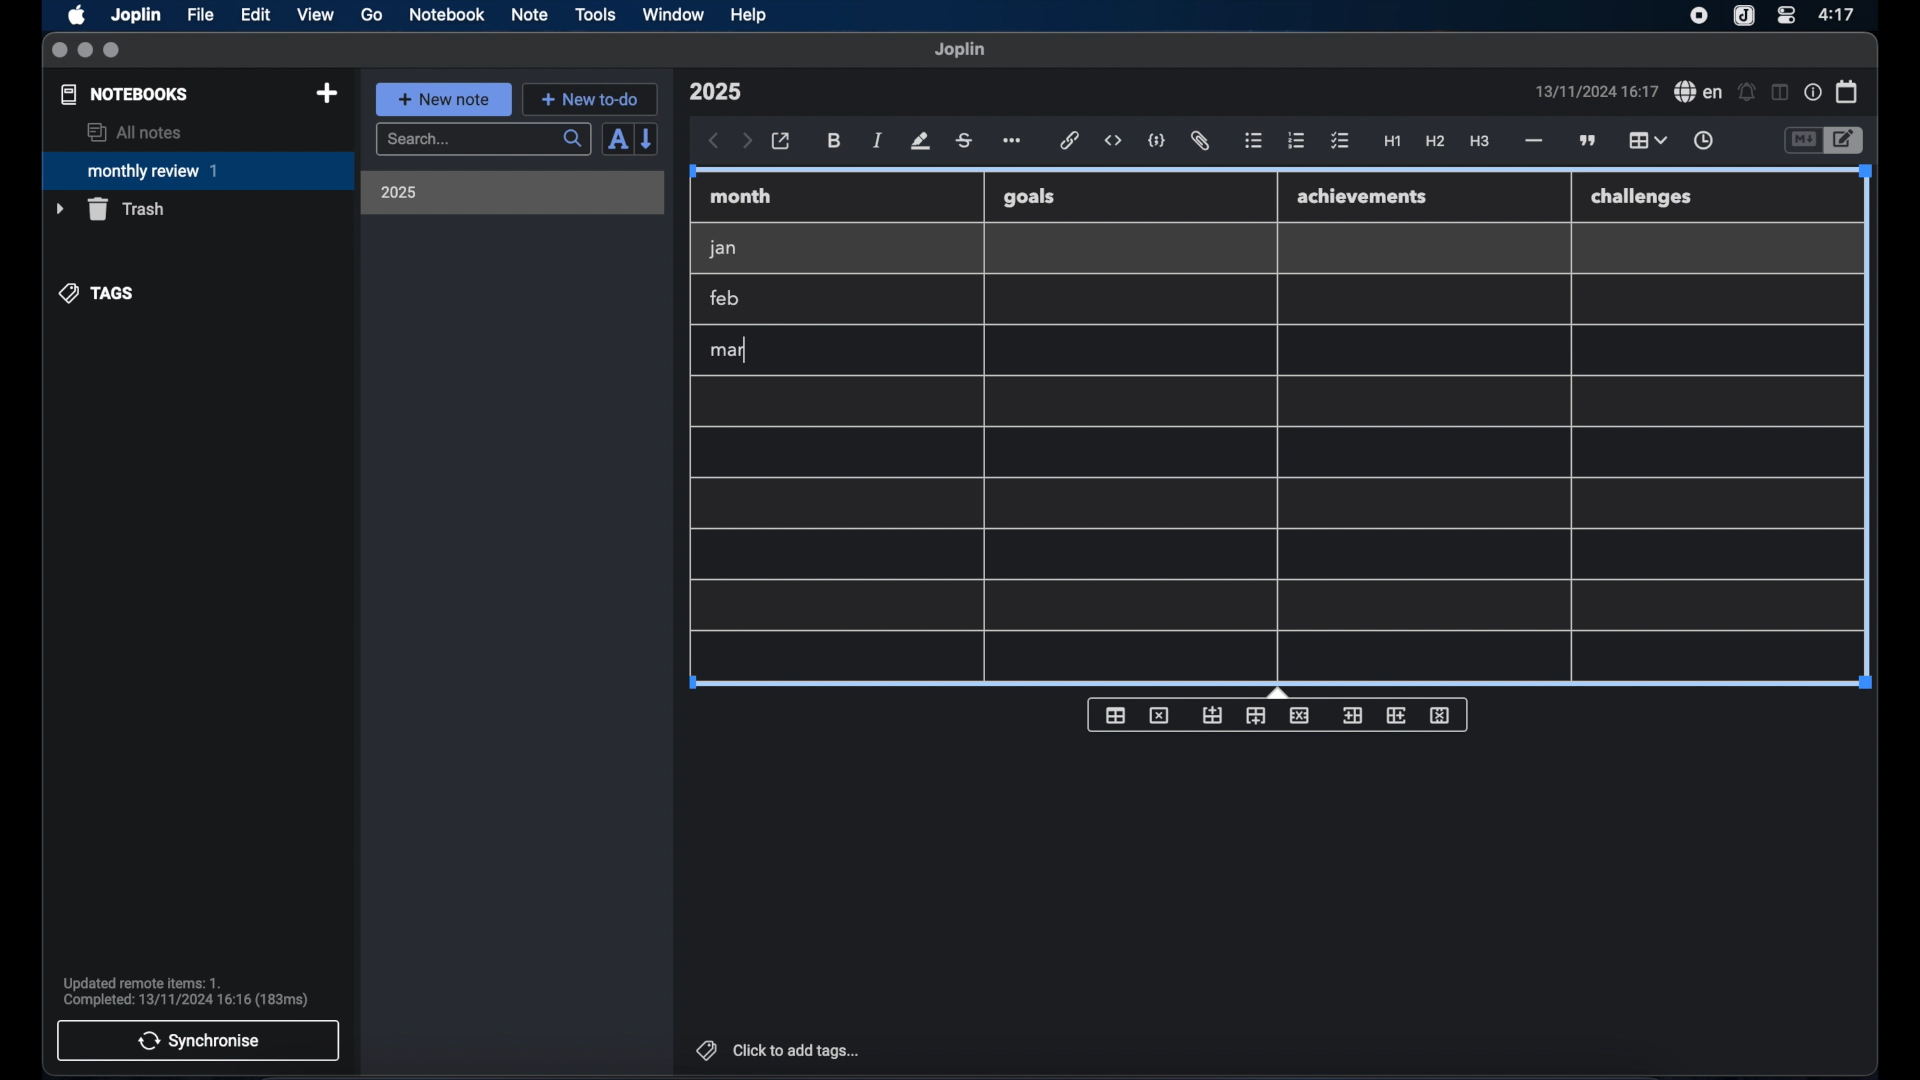 The height and width of the screenshot is (1080, 1920). What do you see at coordinates (648, 138) in the screenshot?
I see `reverse sort order` at bounding box center [648, 138].